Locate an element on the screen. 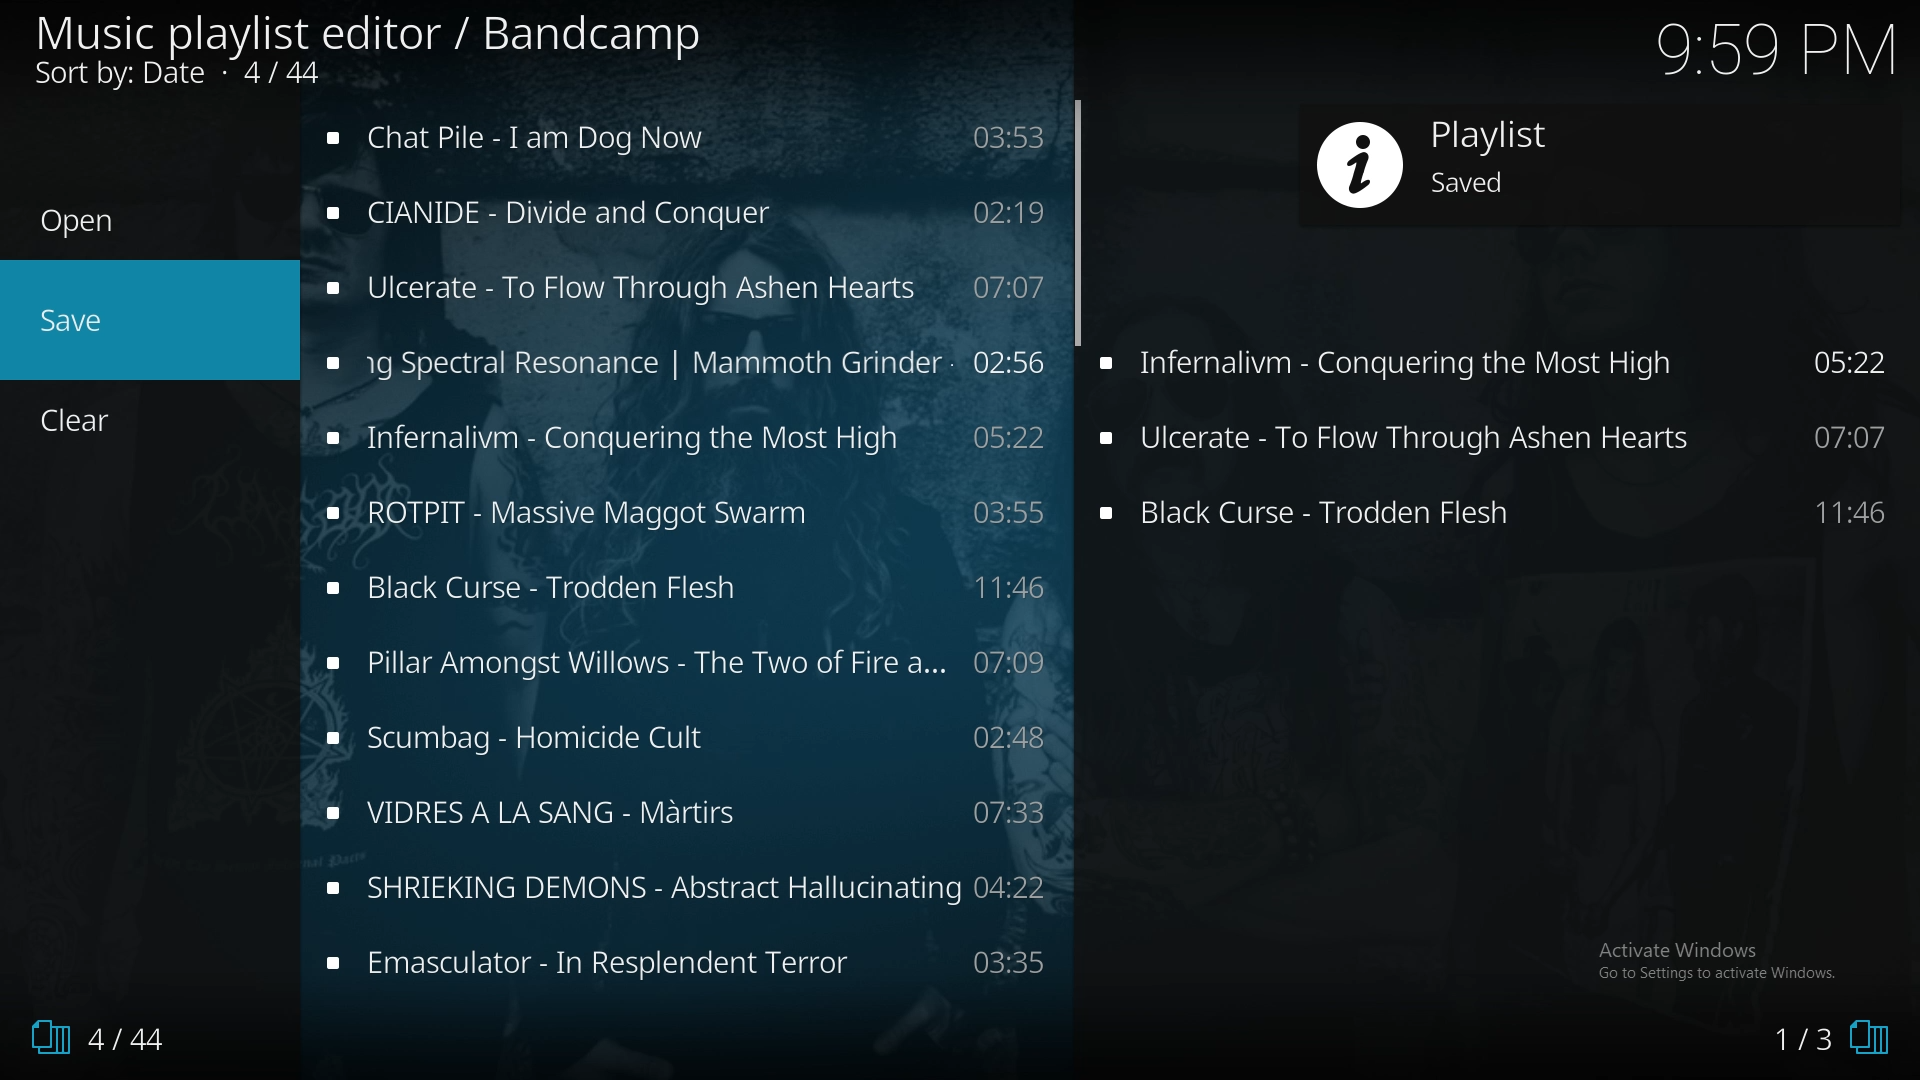  music is located at coordinates (685, 361).